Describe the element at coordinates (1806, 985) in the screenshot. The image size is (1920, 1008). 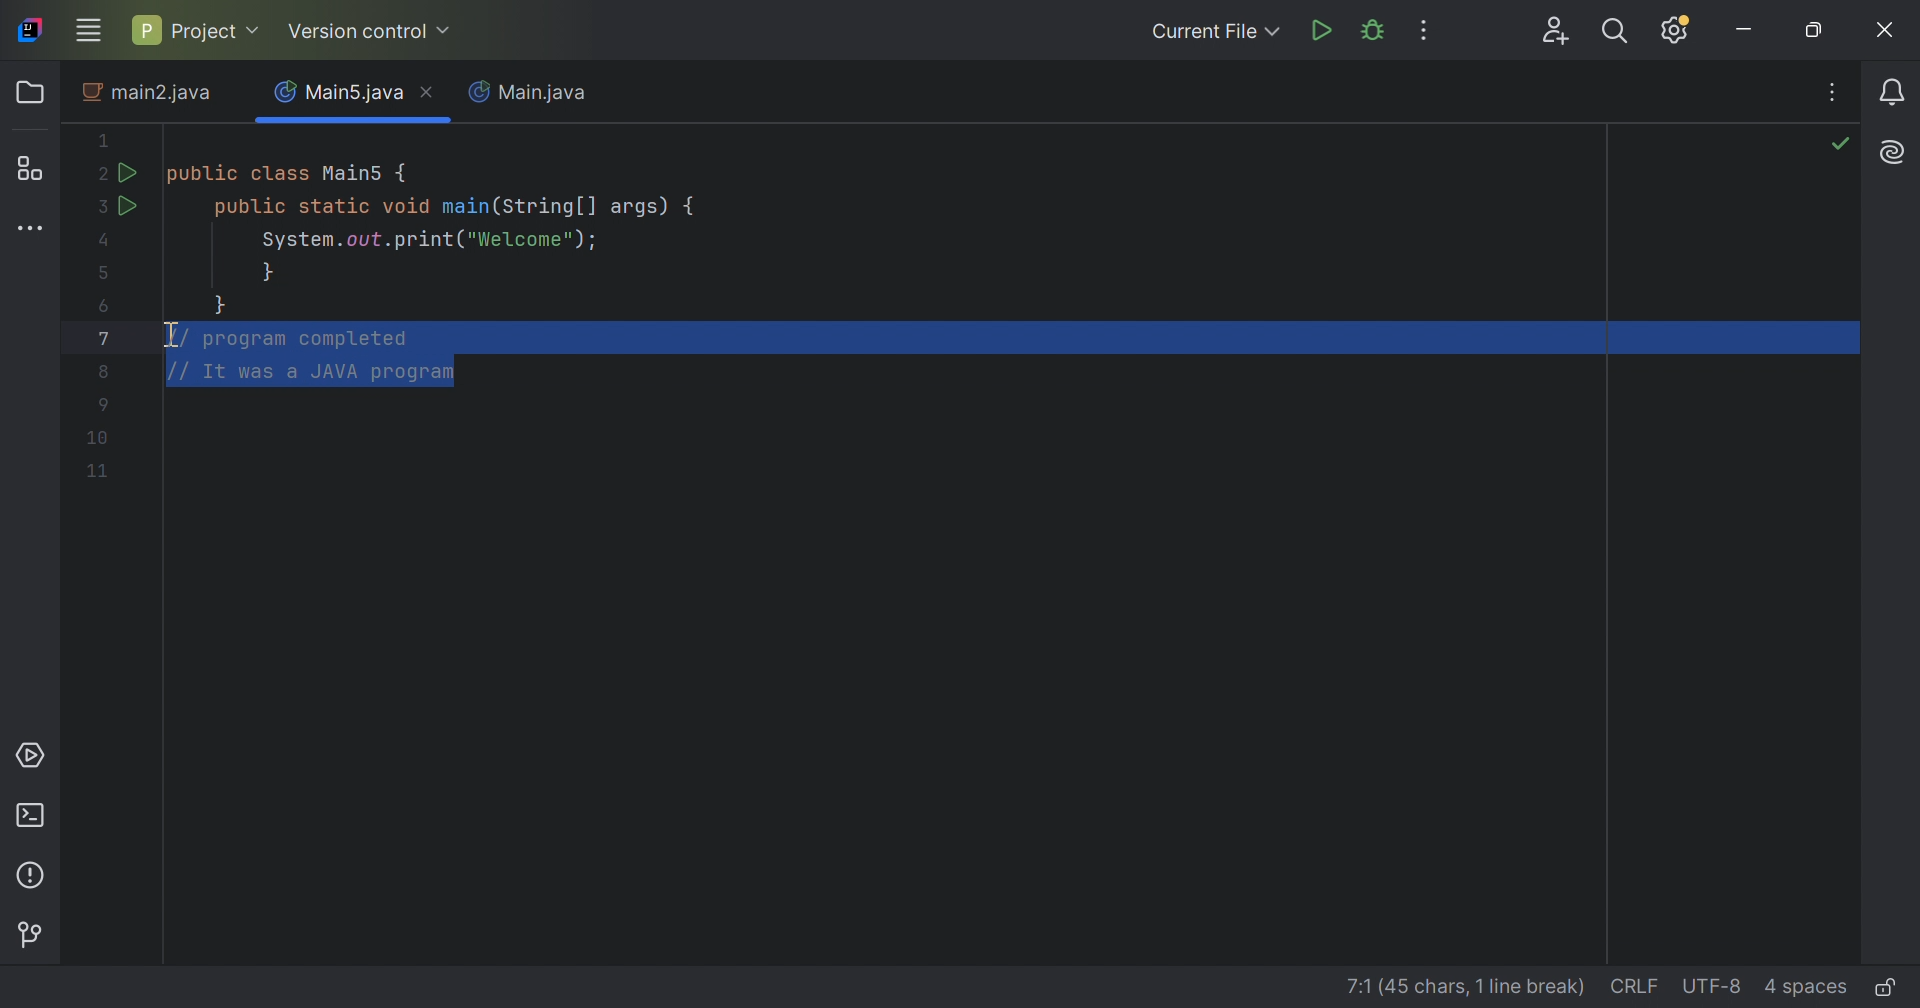
I see `4 spaces(Indent)` at that location.